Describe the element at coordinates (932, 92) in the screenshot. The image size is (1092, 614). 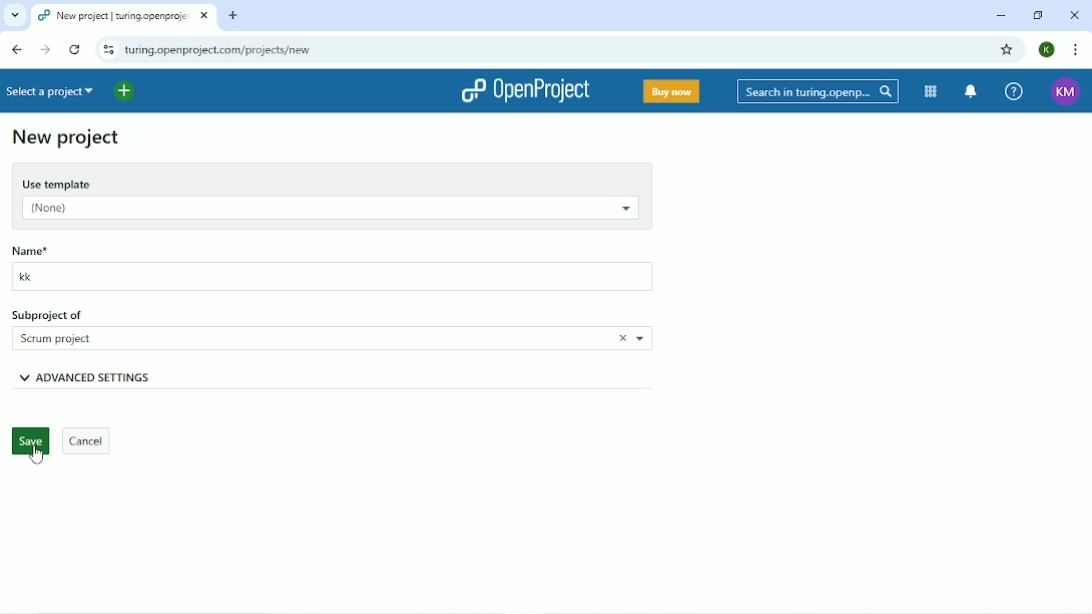
I see `Modules` at that location.